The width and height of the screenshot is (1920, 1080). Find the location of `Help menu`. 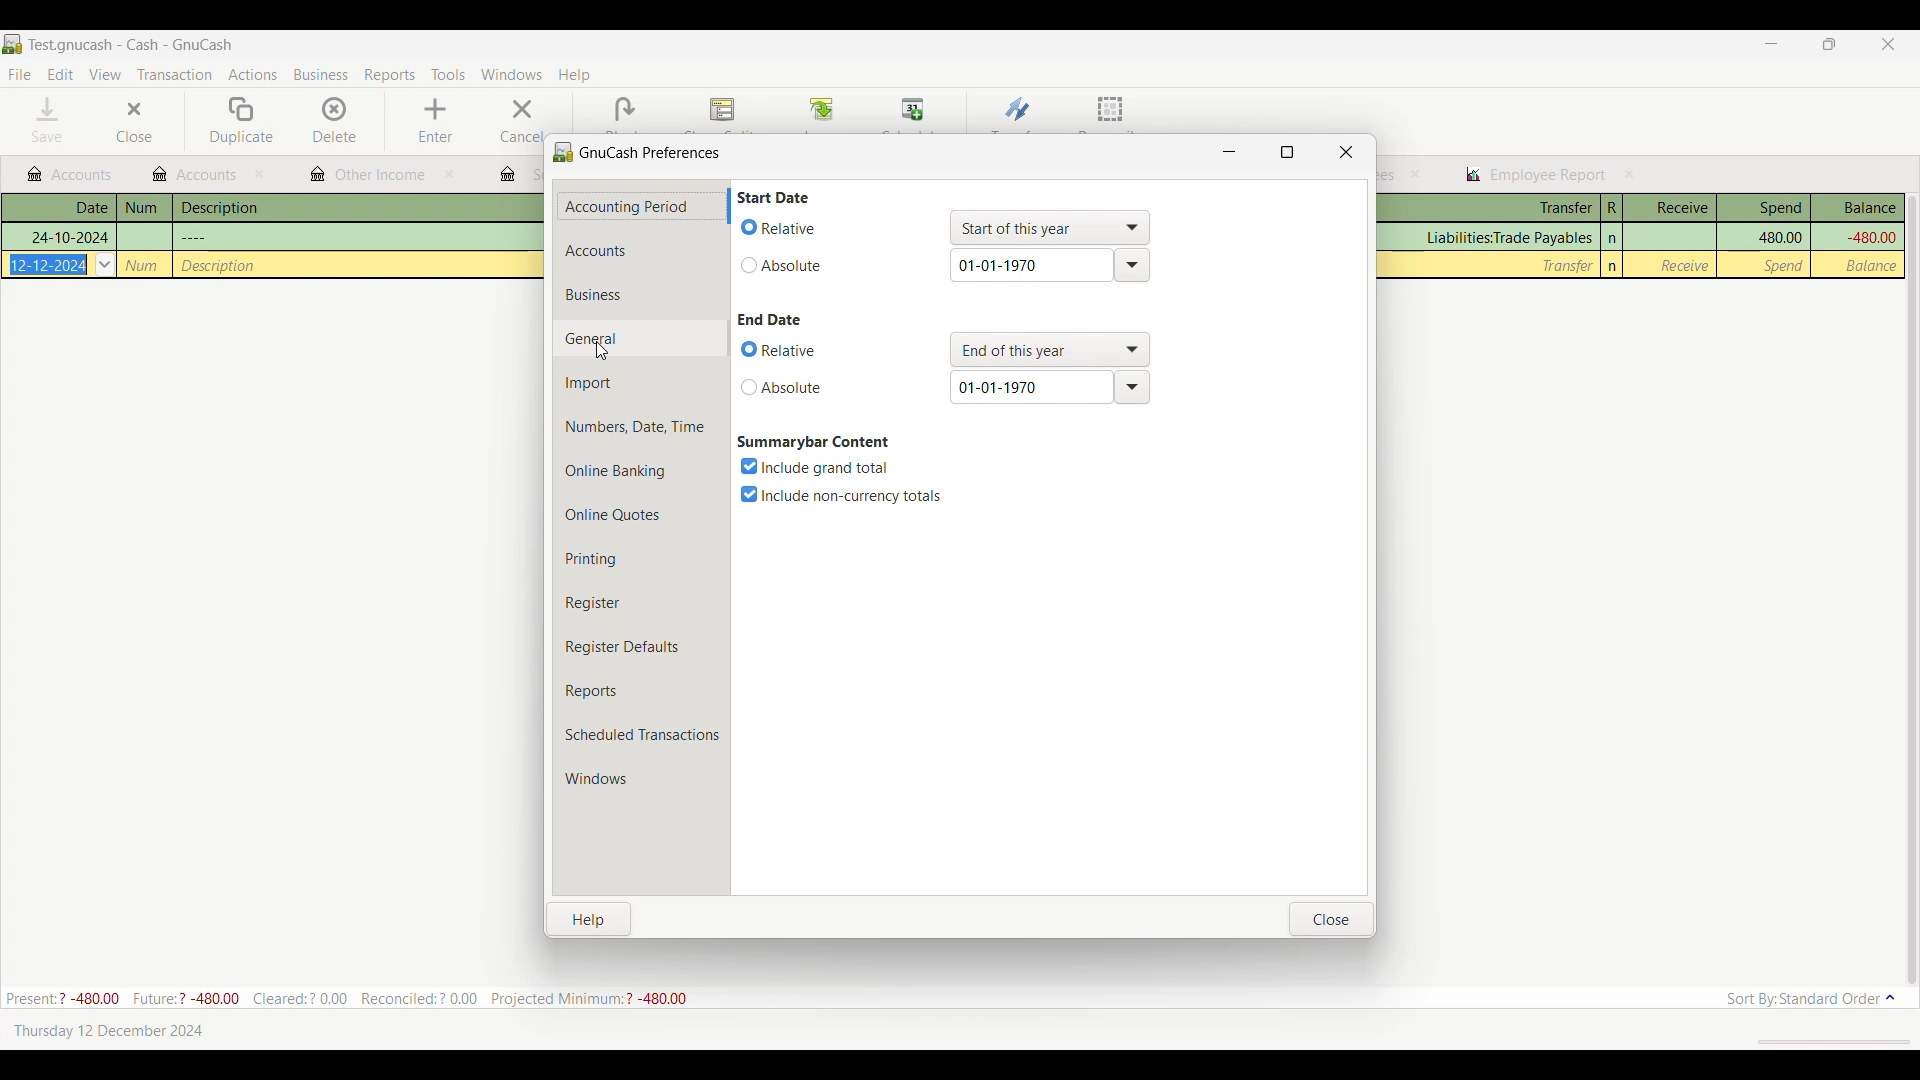

Help menu is located at coordinates (574, 76).